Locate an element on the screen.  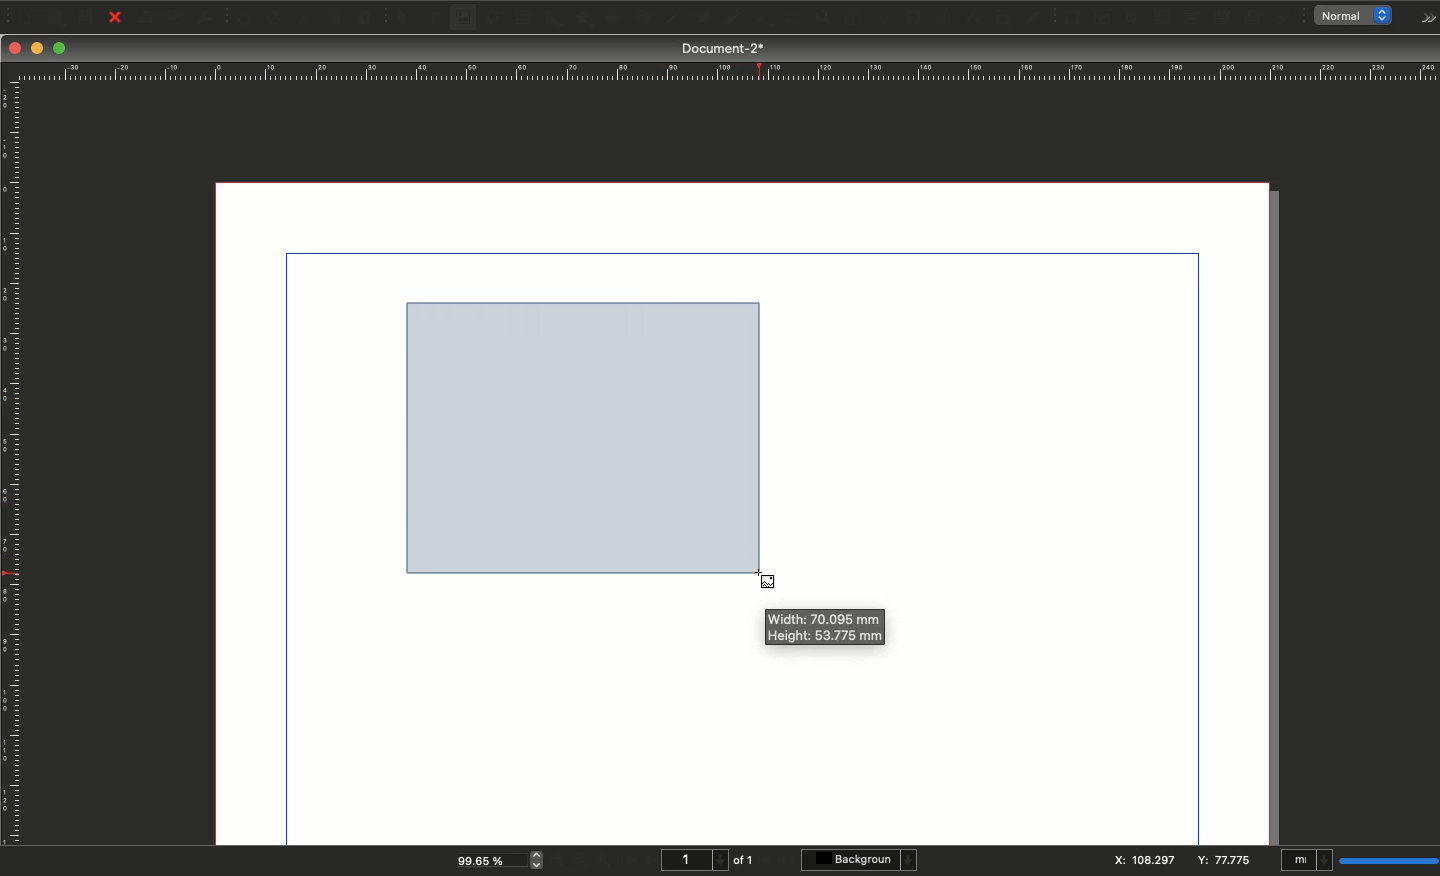
Copy is located at coordinates (336, 18).